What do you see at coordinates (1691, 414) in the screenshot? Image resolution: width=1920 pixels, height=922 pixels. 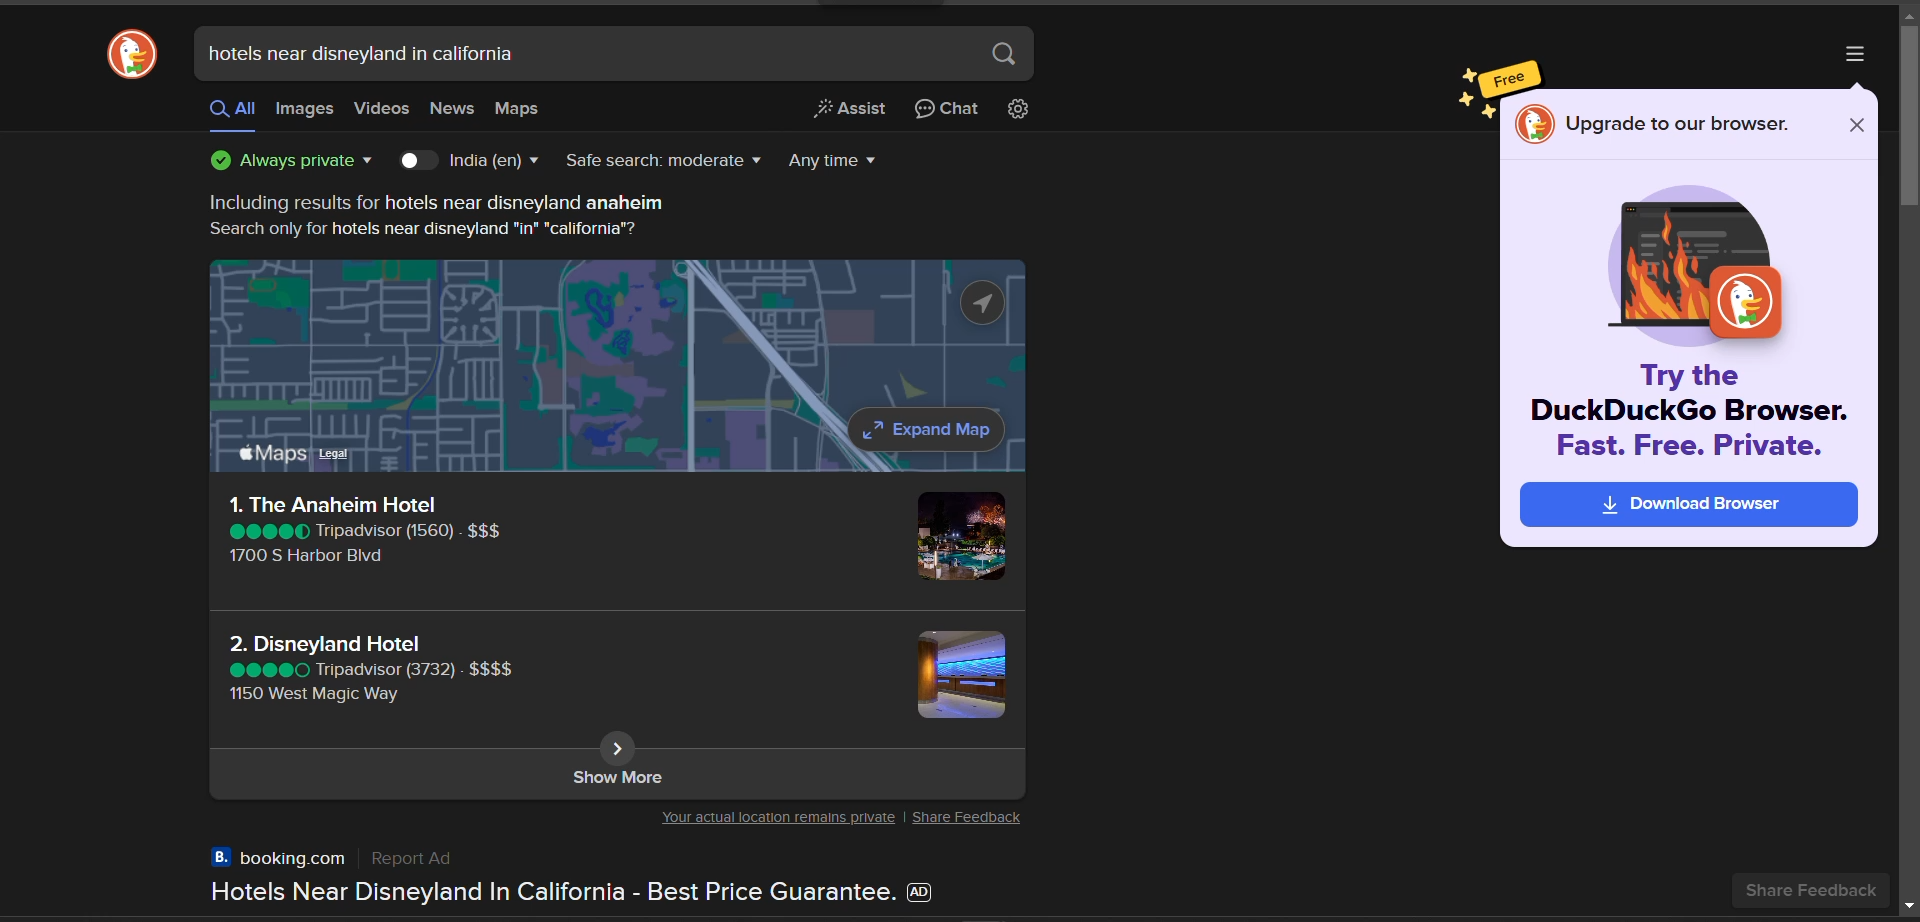 I see `Try the DuckDuckGo Browser. Fast. Free. Private.` at bounding box center [1691, 414].